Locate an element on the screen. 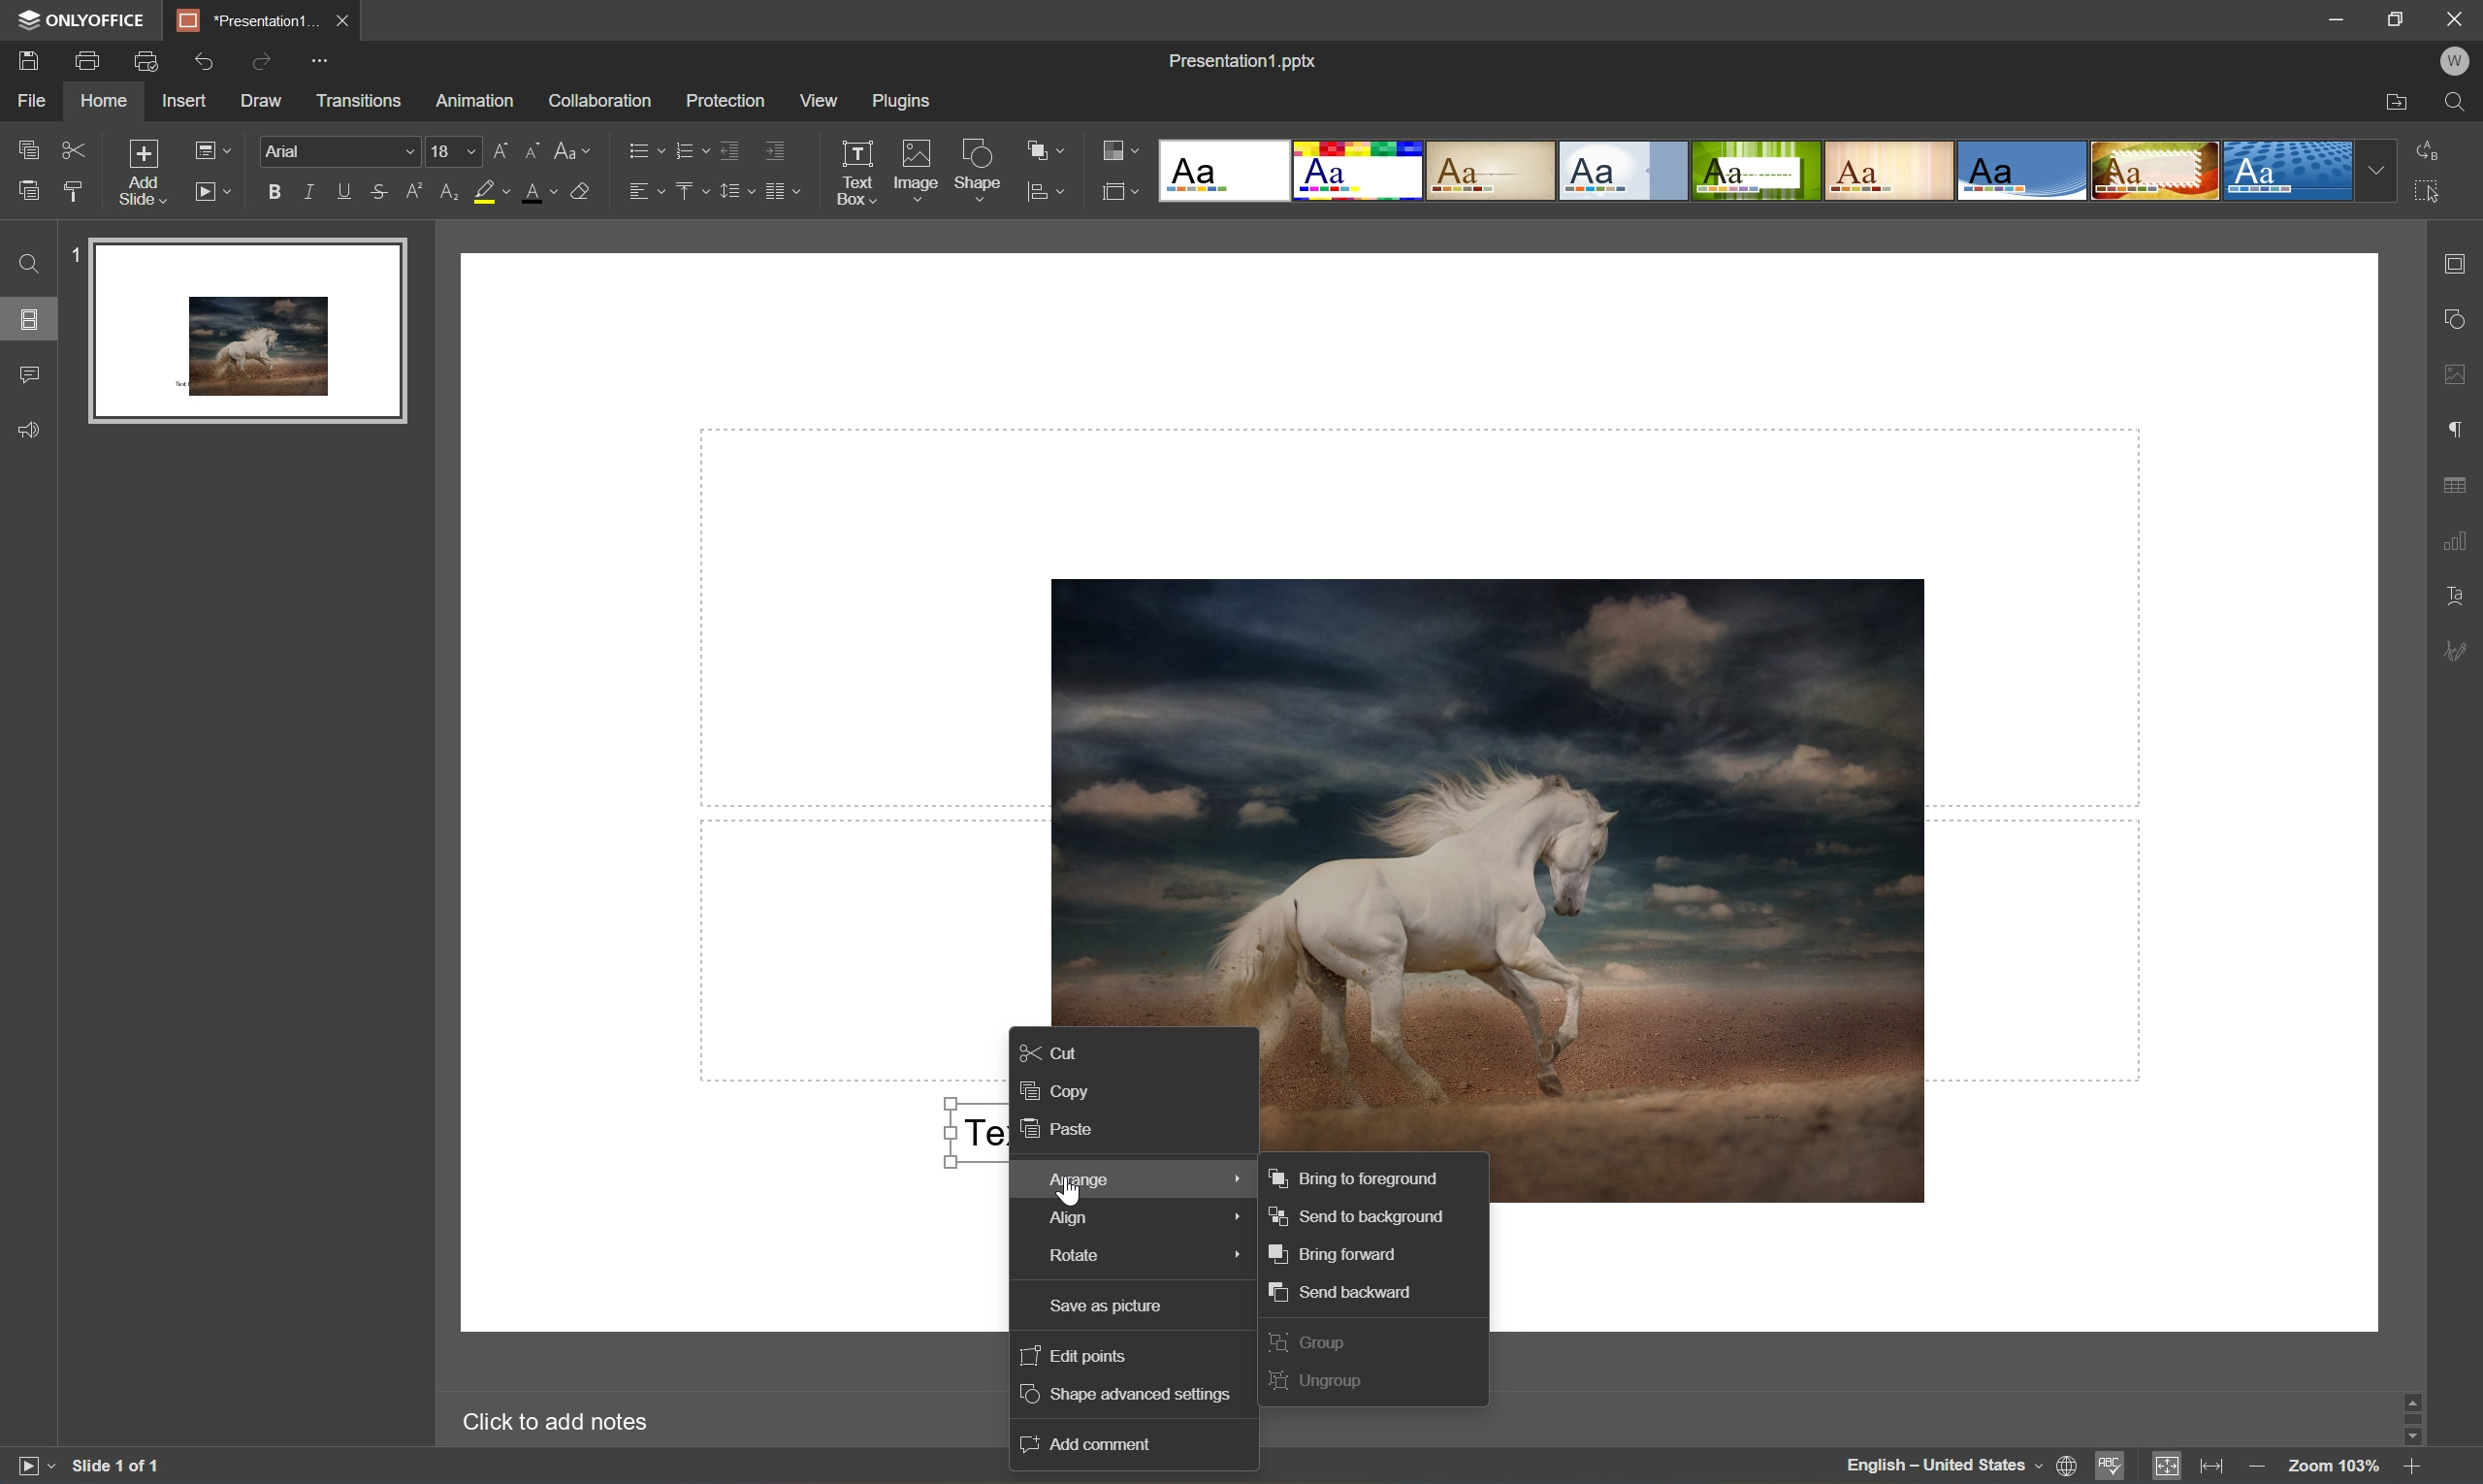 Image resolution: width=2483 pixels, height=1484 pixels. Slide settings is located at coordinates (2461, 262).